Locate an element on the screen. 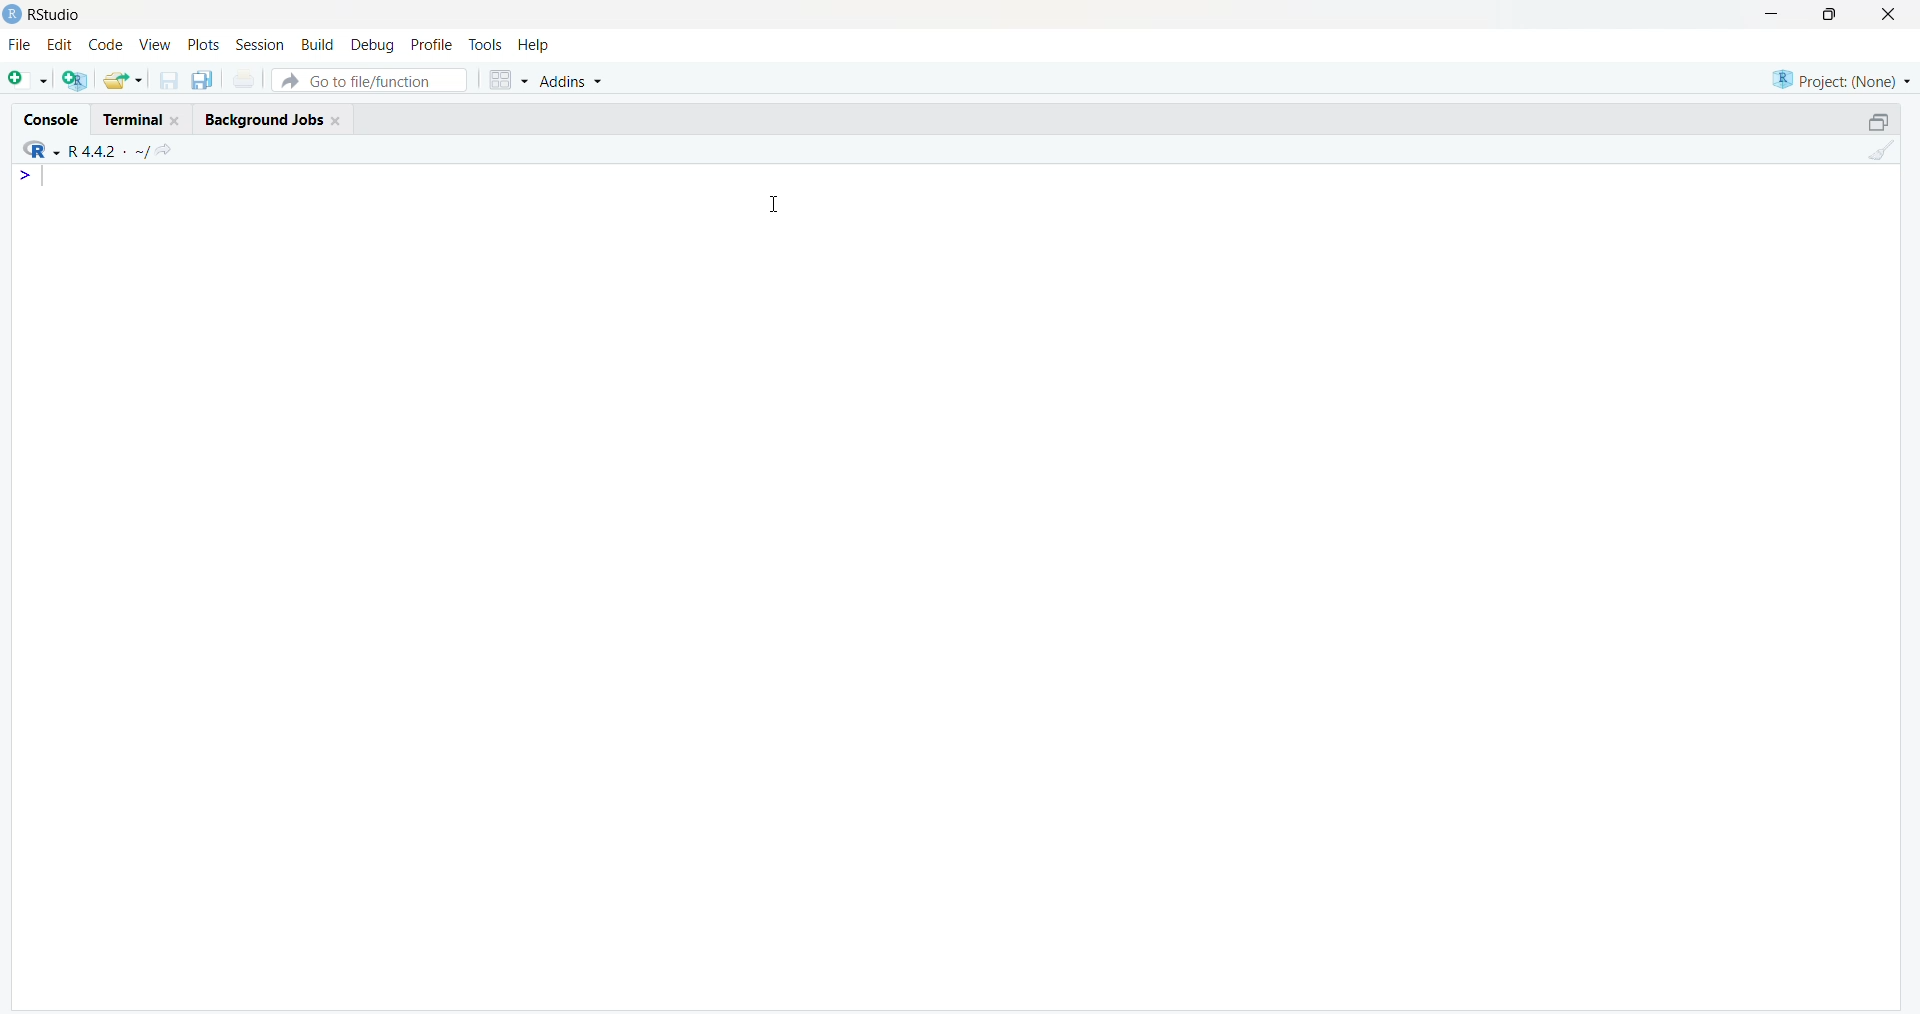 The image size is (1920, 1014). session is located at coordinates (260, 44).